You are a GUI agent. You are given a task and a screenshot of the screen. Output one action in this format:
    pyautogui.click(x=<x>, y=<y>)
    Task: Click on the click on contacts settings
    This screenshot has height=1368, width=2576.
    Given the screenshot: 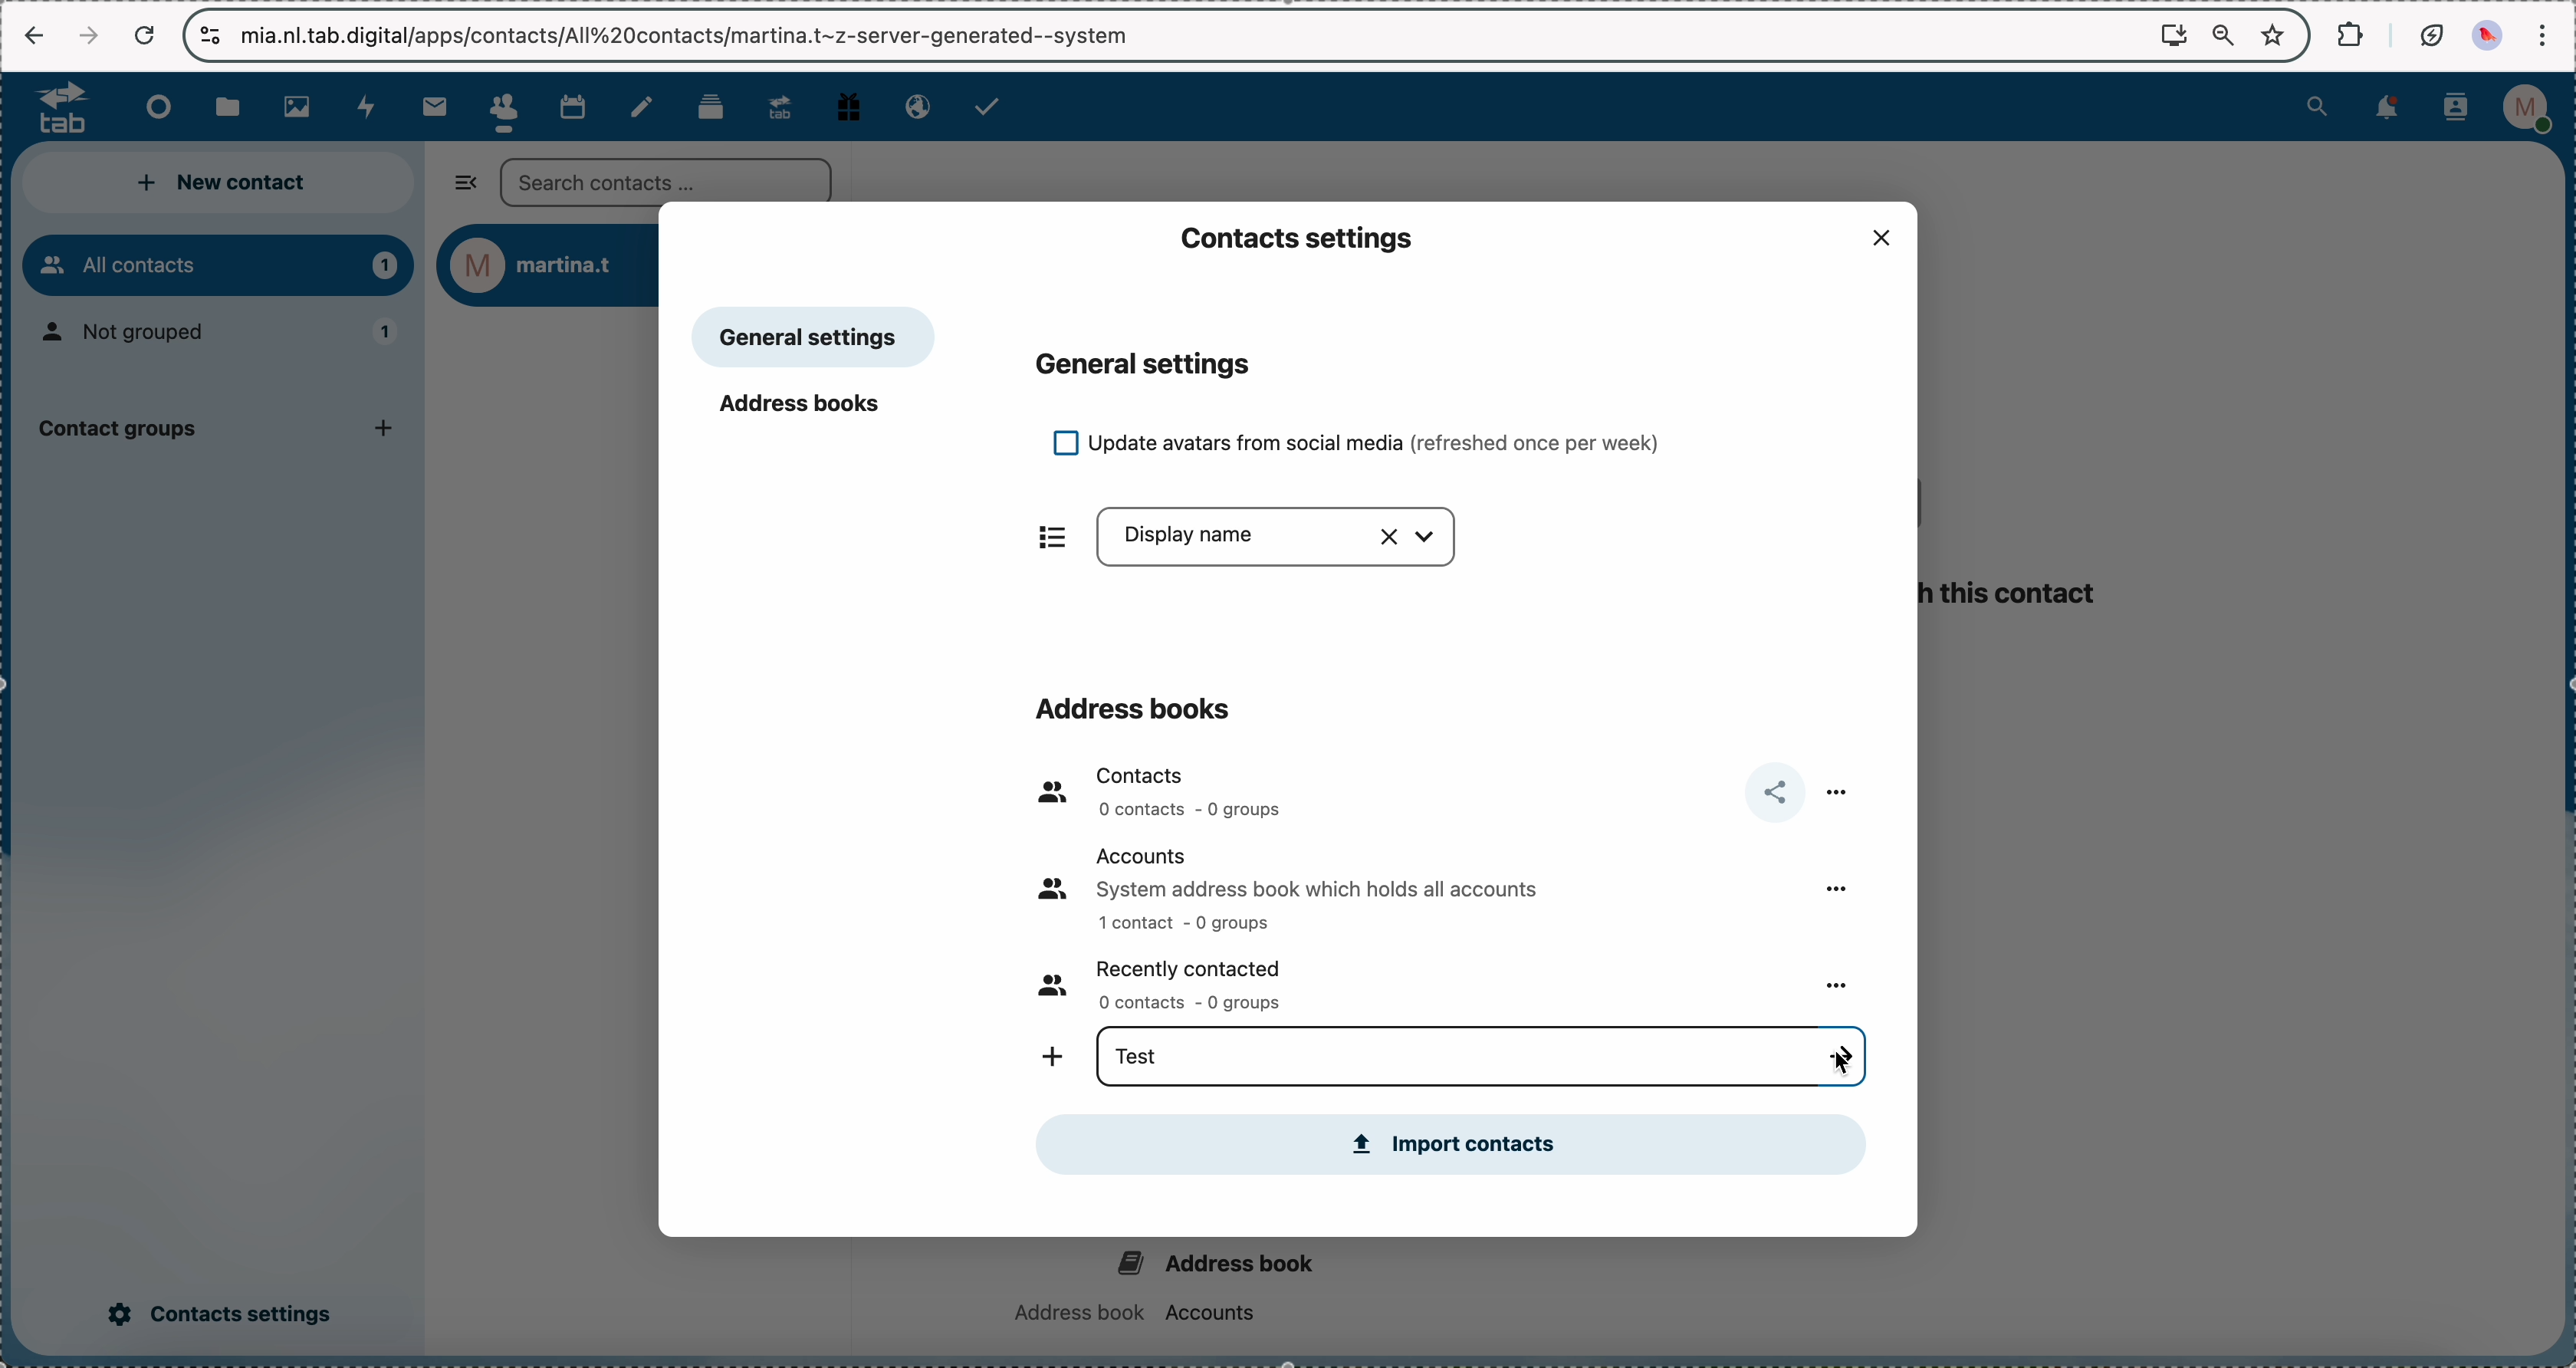 What is the action you would take?
    pyautogui.click(x=220, y=1316)
    